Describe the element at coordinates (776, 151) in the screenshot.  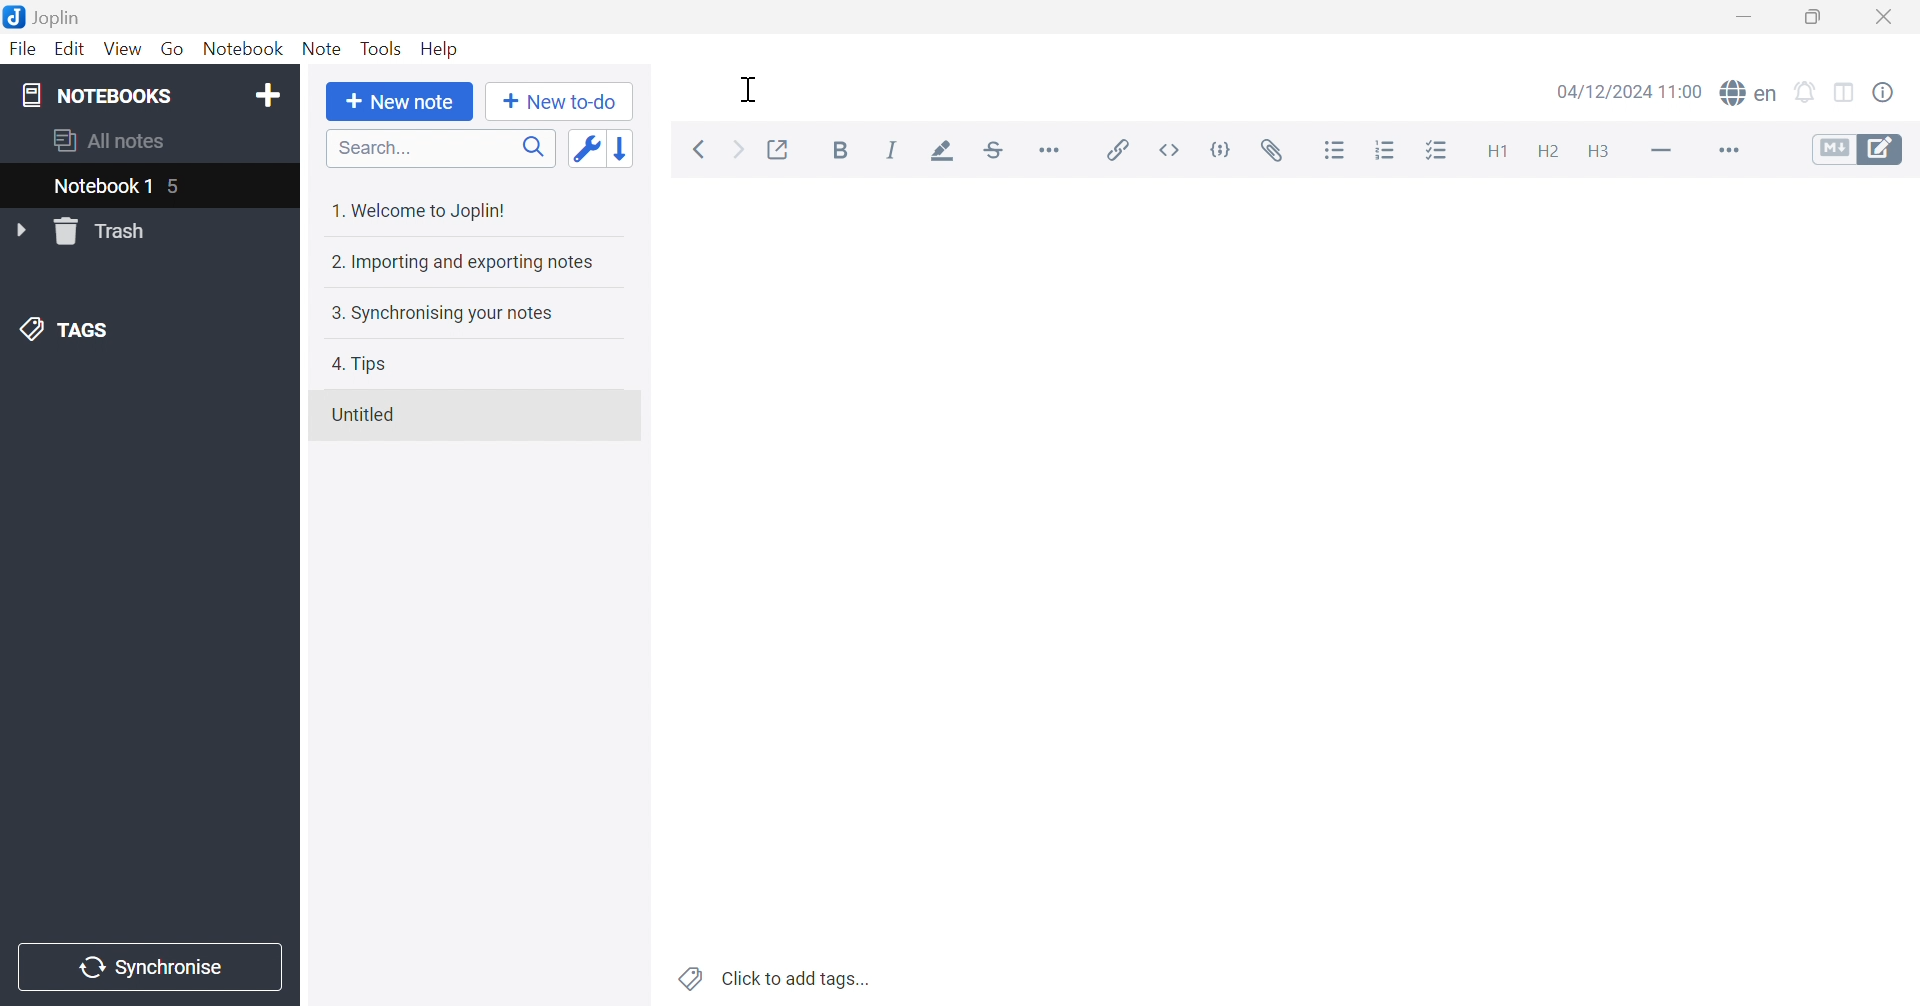
I see `Toggle external editing` at that location.